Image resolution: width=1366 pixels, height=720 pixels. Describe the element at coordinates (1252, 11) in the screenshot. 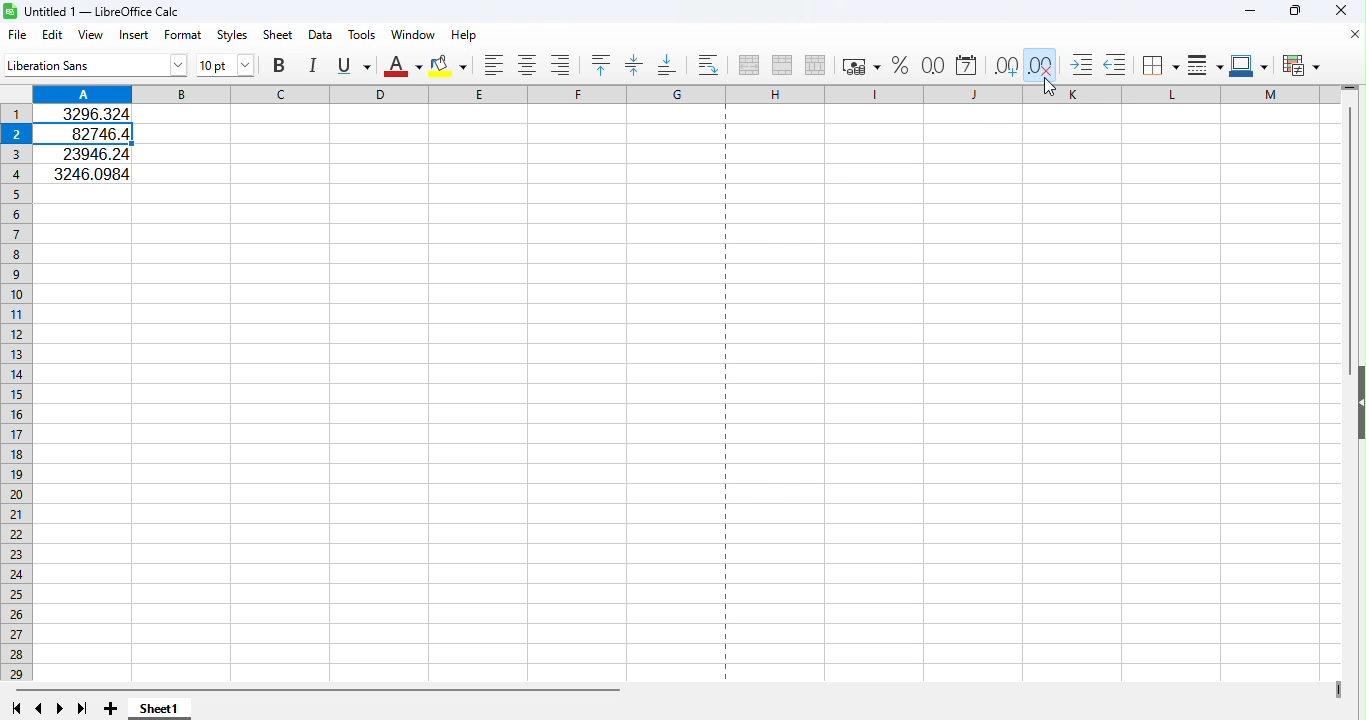

I see `Minimize` at that location.